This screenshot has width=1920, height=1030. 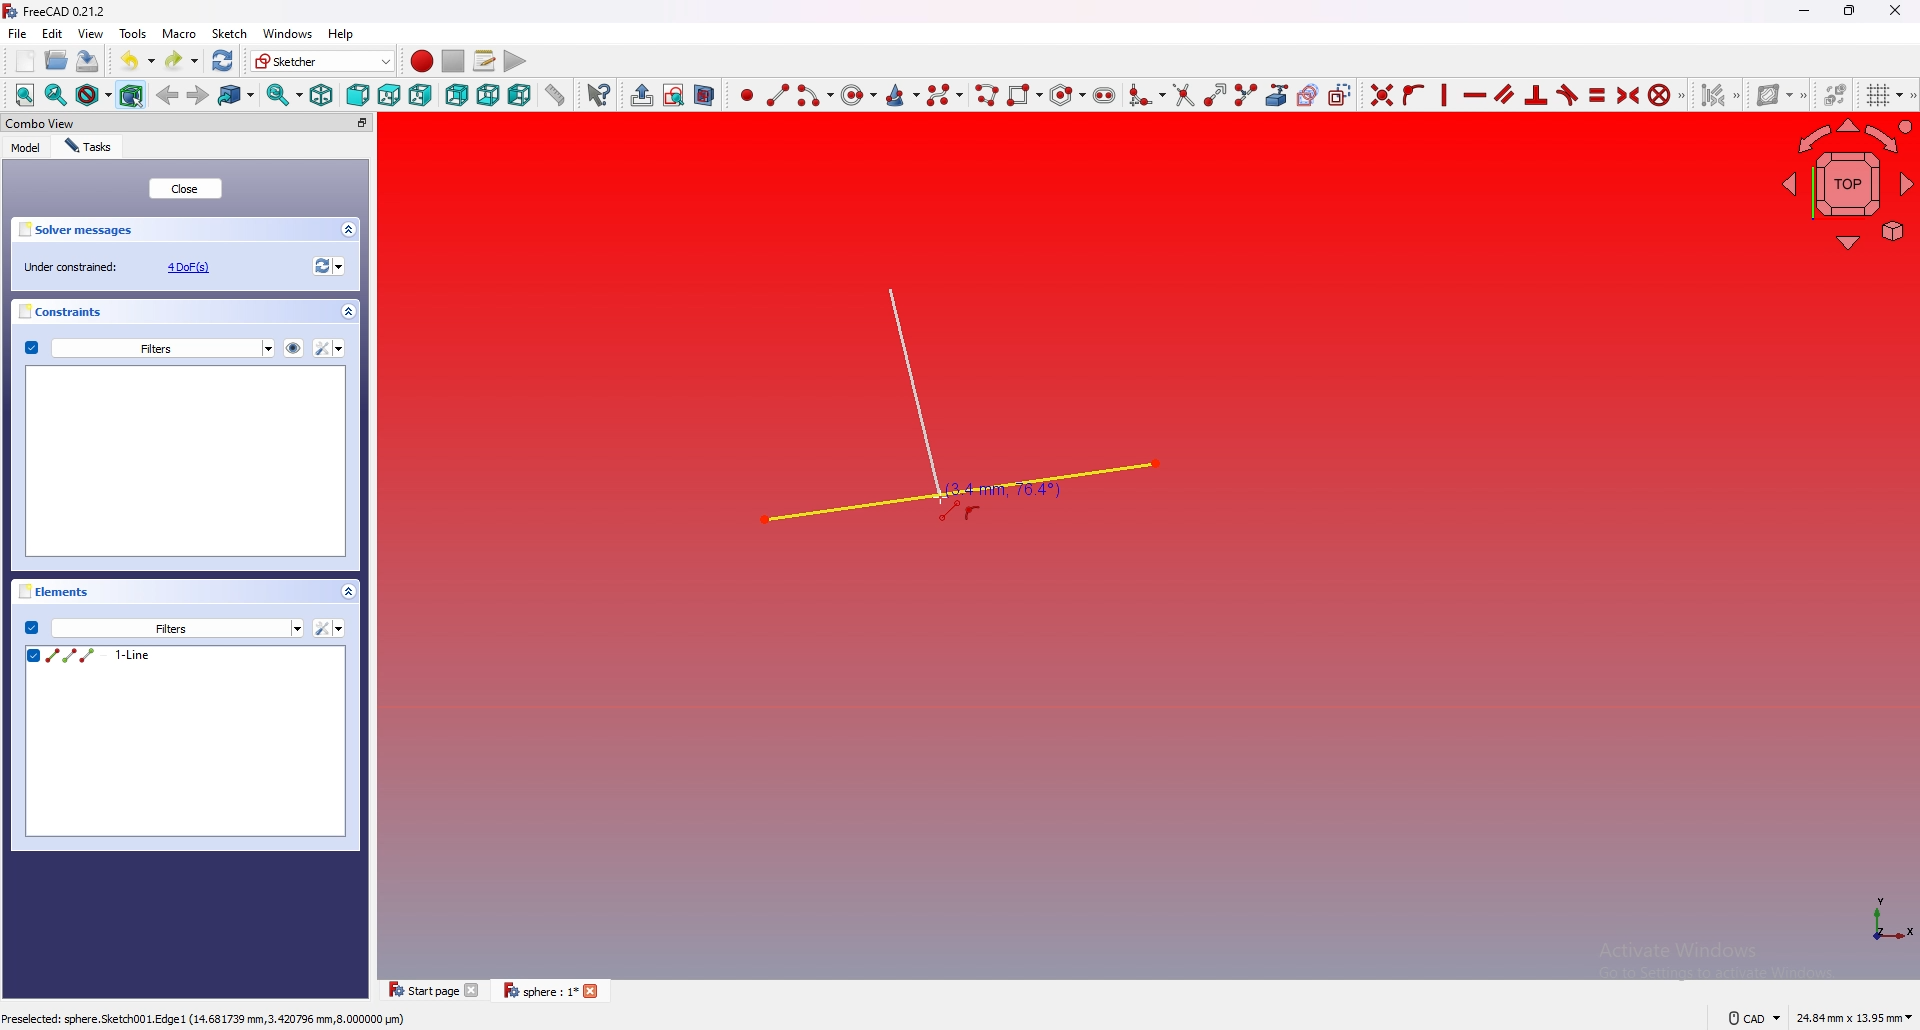 I want to click on View section, so click(x=705, y=94).